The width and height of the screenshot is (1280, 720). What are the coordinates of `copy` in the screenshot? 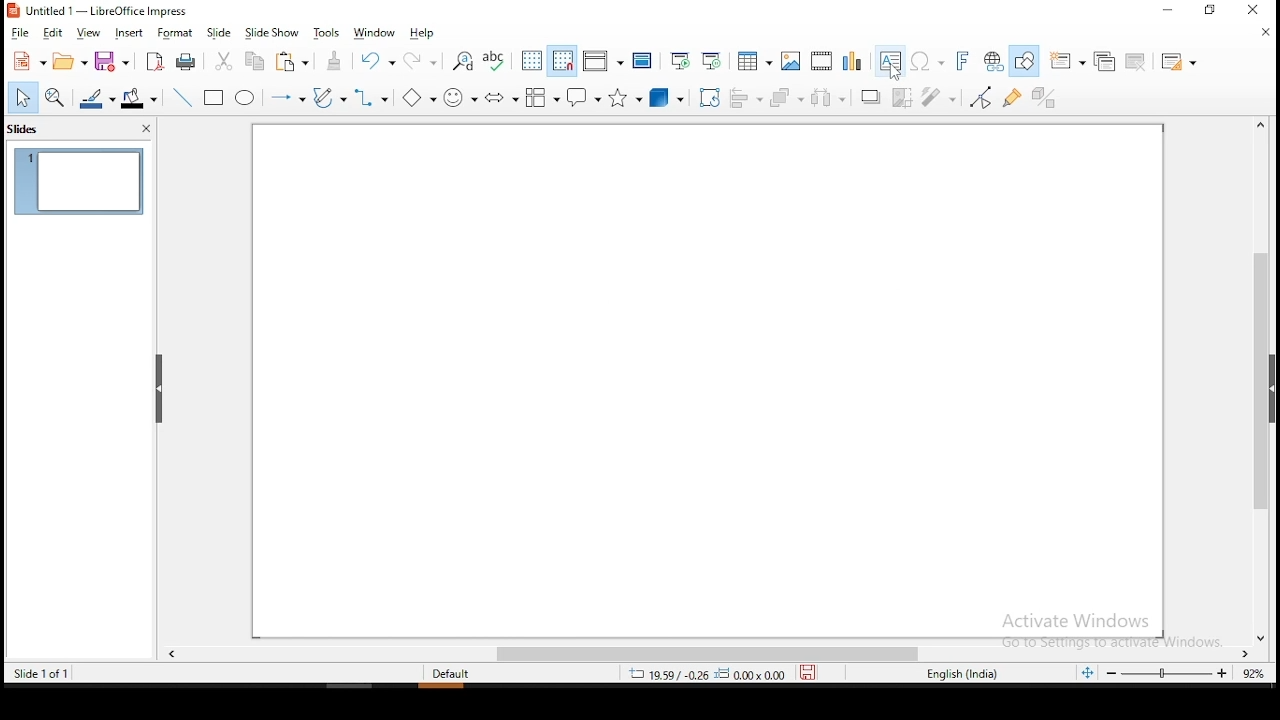 It's located at (255, 63).